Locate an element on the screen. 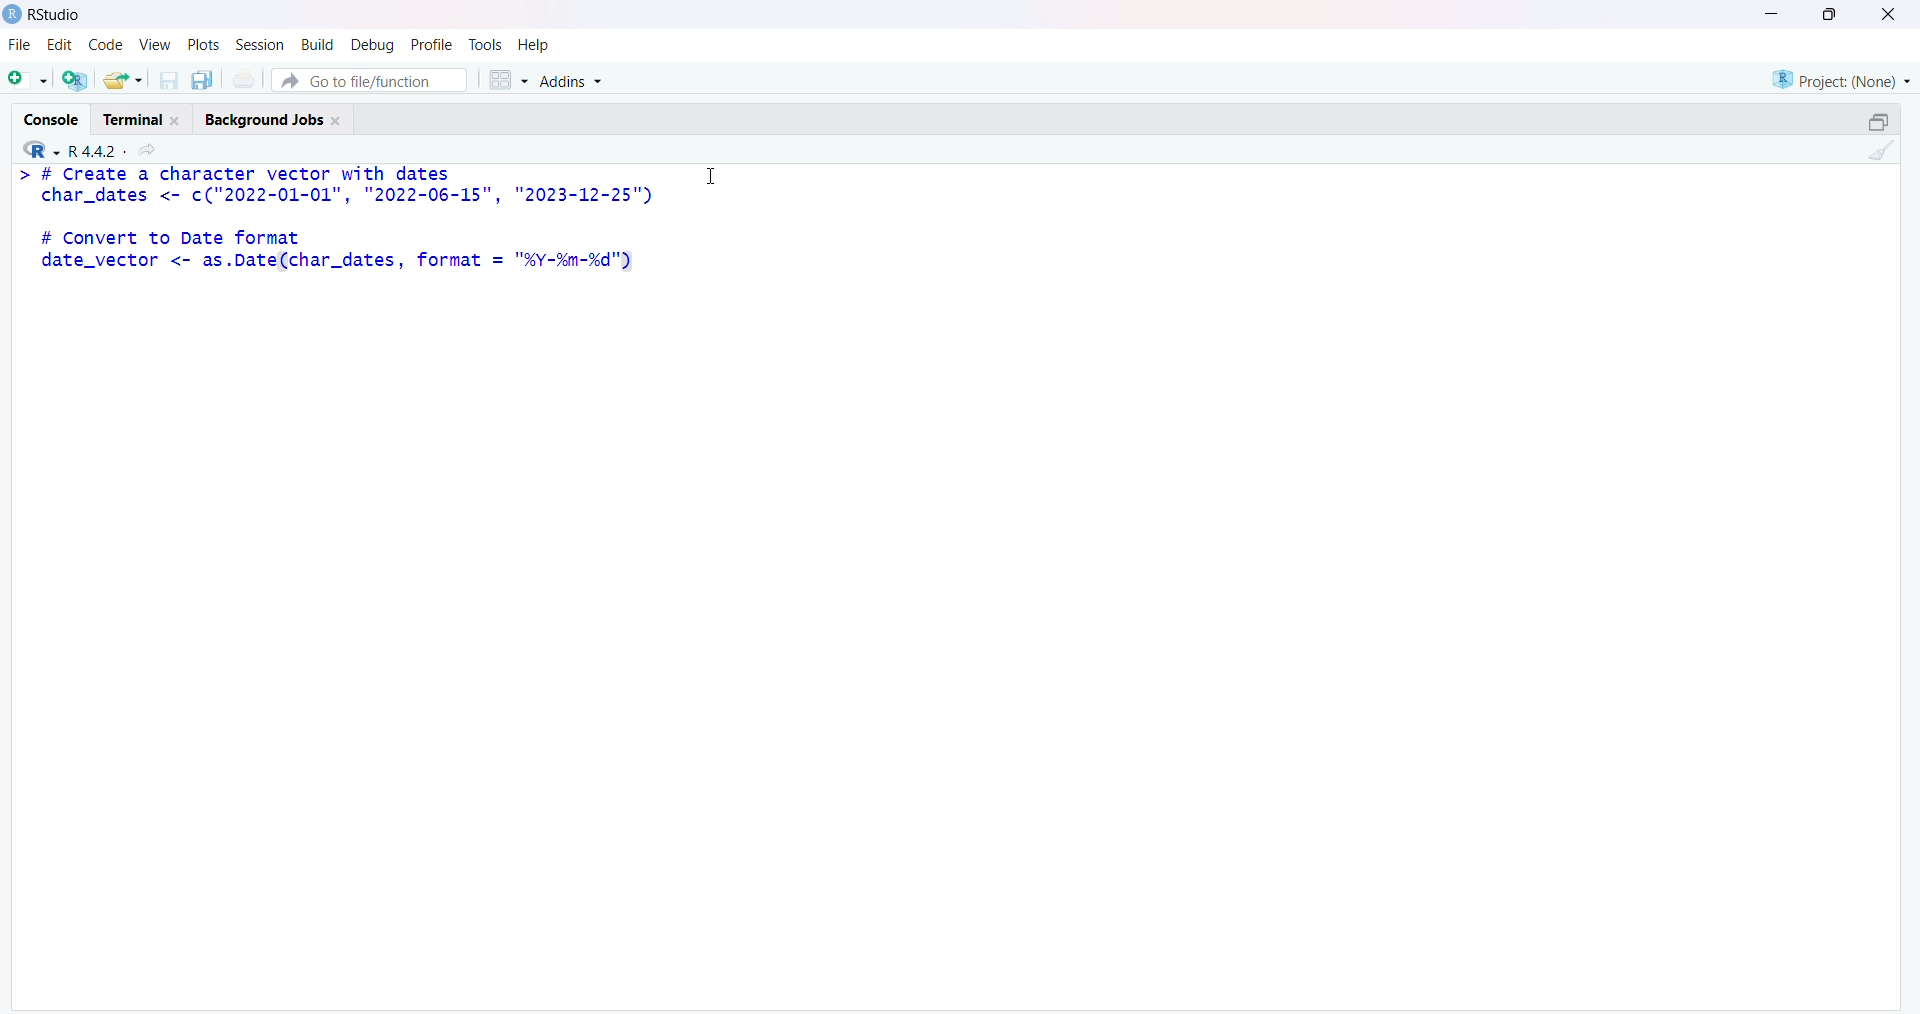 The height and width of the screenshot is (1014, 1920). R.4.2.2 is located at coordinates (90, 149).